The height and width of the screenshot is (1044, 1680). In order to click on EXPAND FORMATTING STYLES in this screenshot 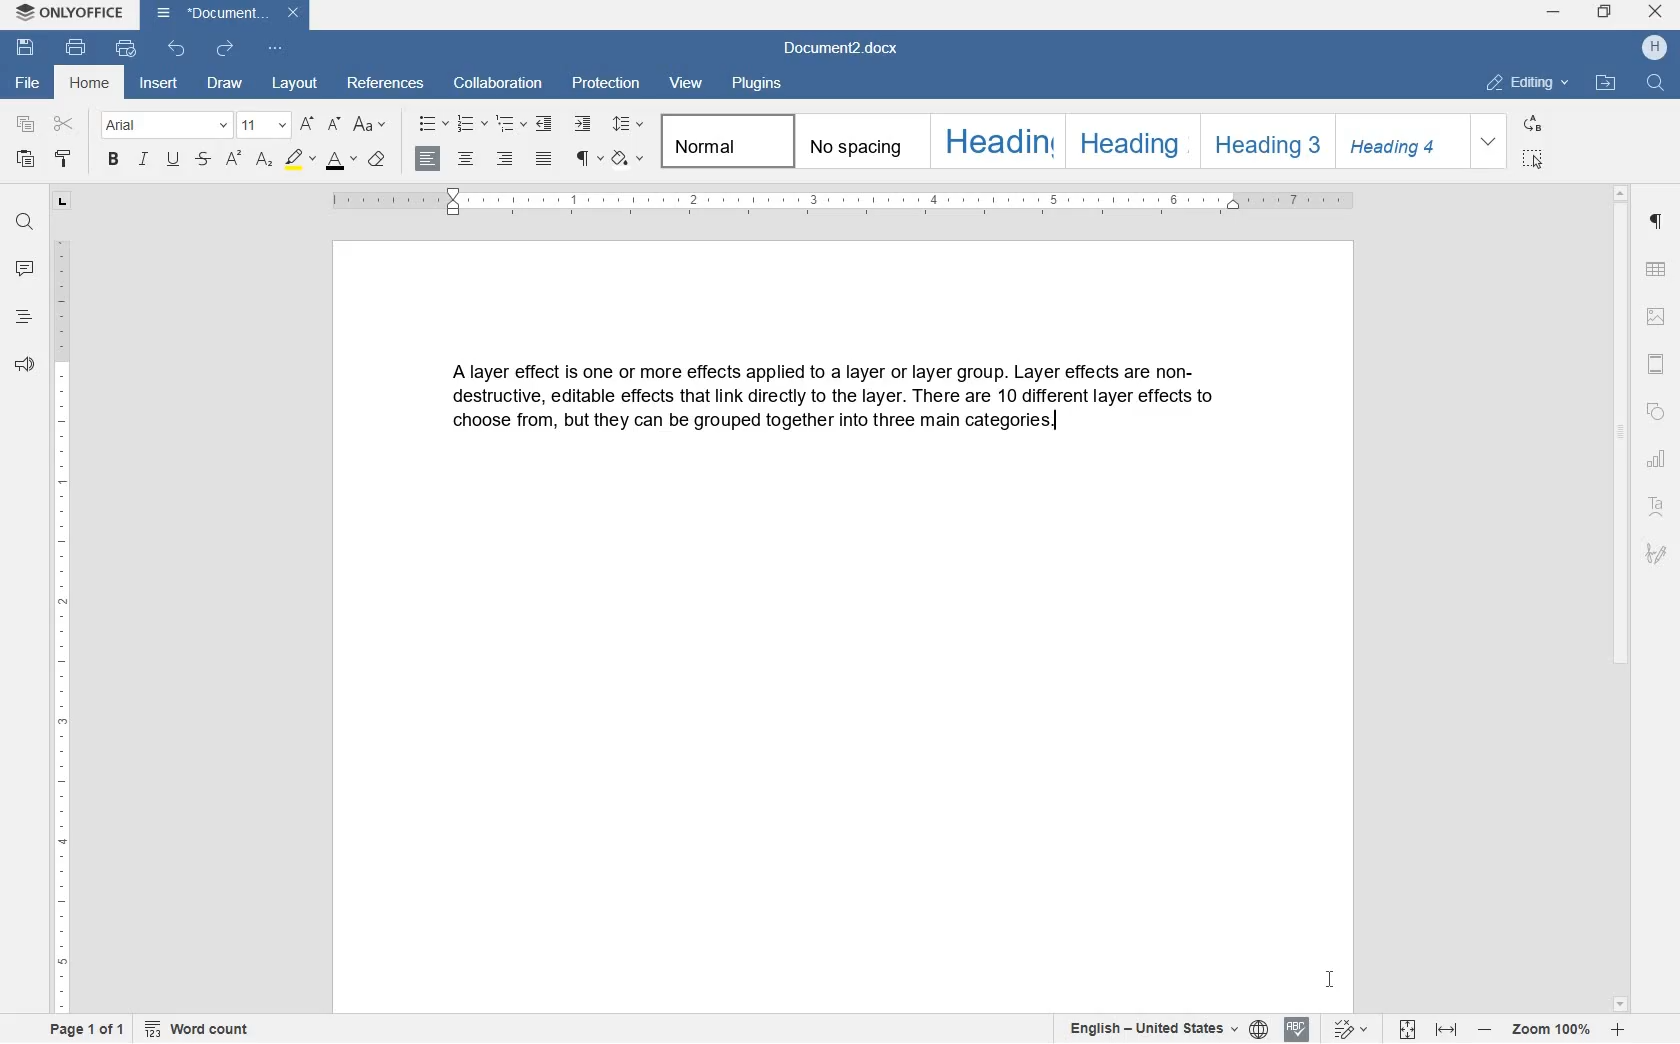, I will do `click(1487, 139)`.